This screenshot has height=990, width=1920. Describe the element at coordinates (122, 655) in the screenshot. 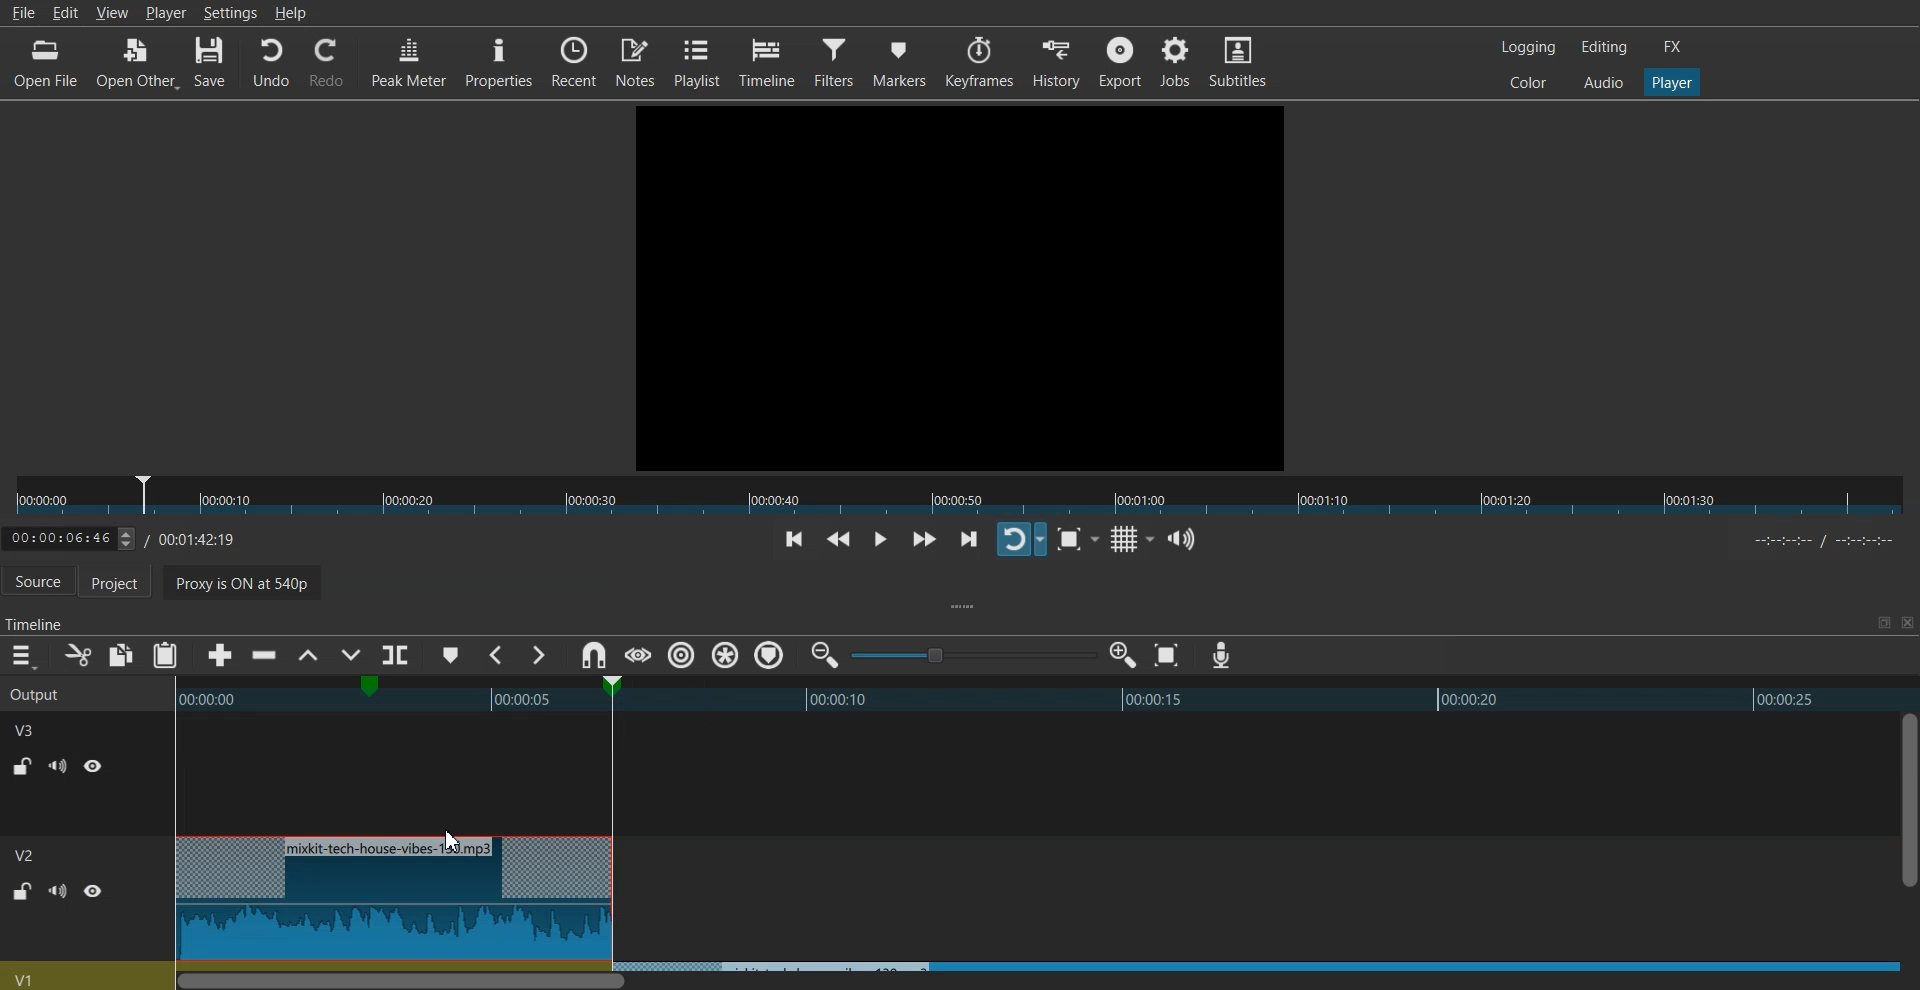

I see `Copy` at that location.